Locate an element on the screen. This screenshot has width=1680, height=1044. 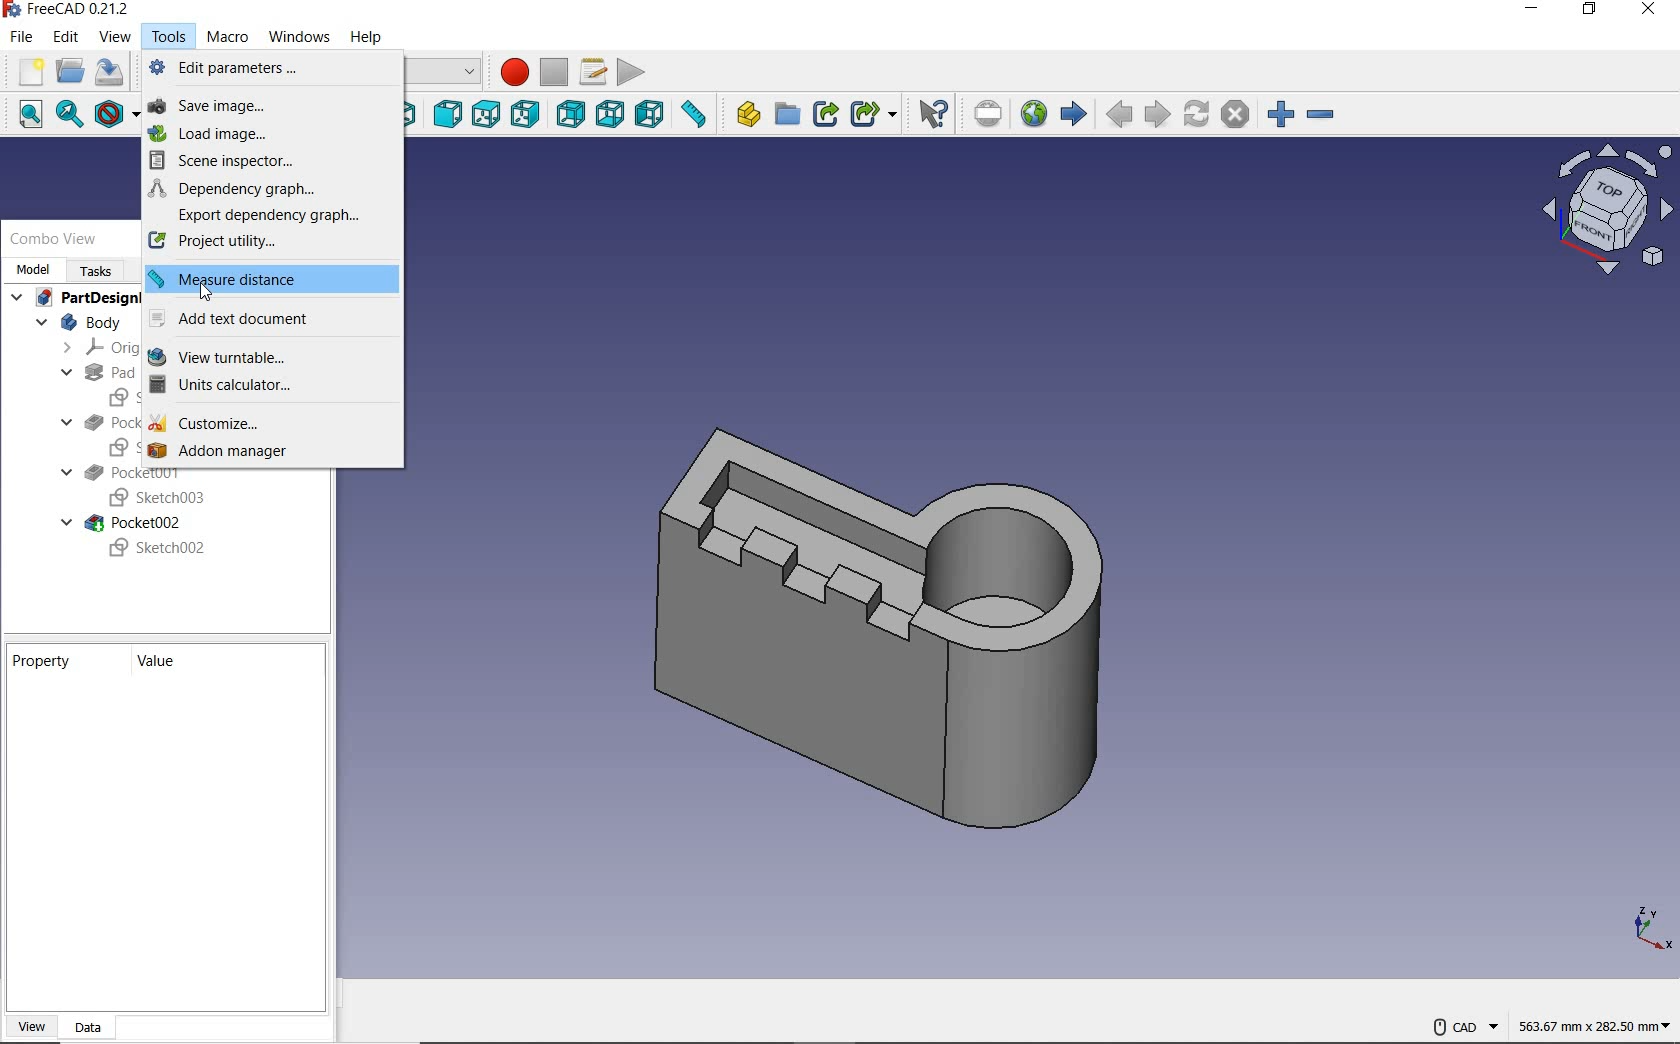
COMBO VIEW is located at coordinates (55, 239).